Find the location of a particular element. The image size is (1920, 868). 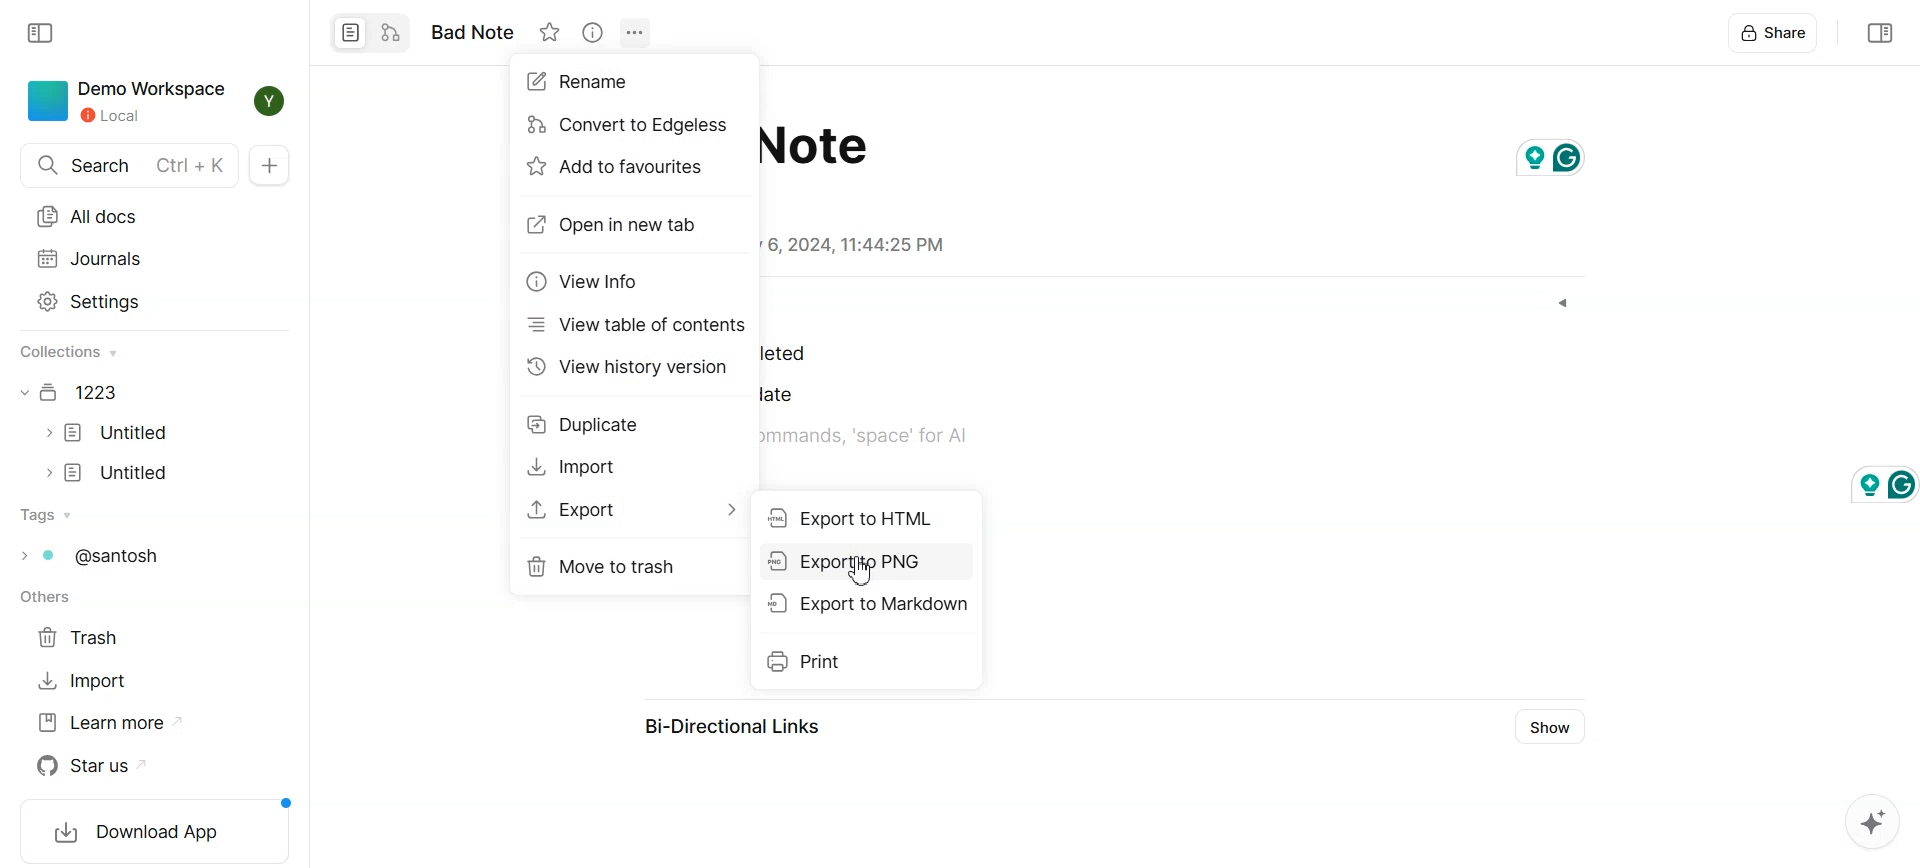

Dropdown box is located at coordinates (1563, 303).